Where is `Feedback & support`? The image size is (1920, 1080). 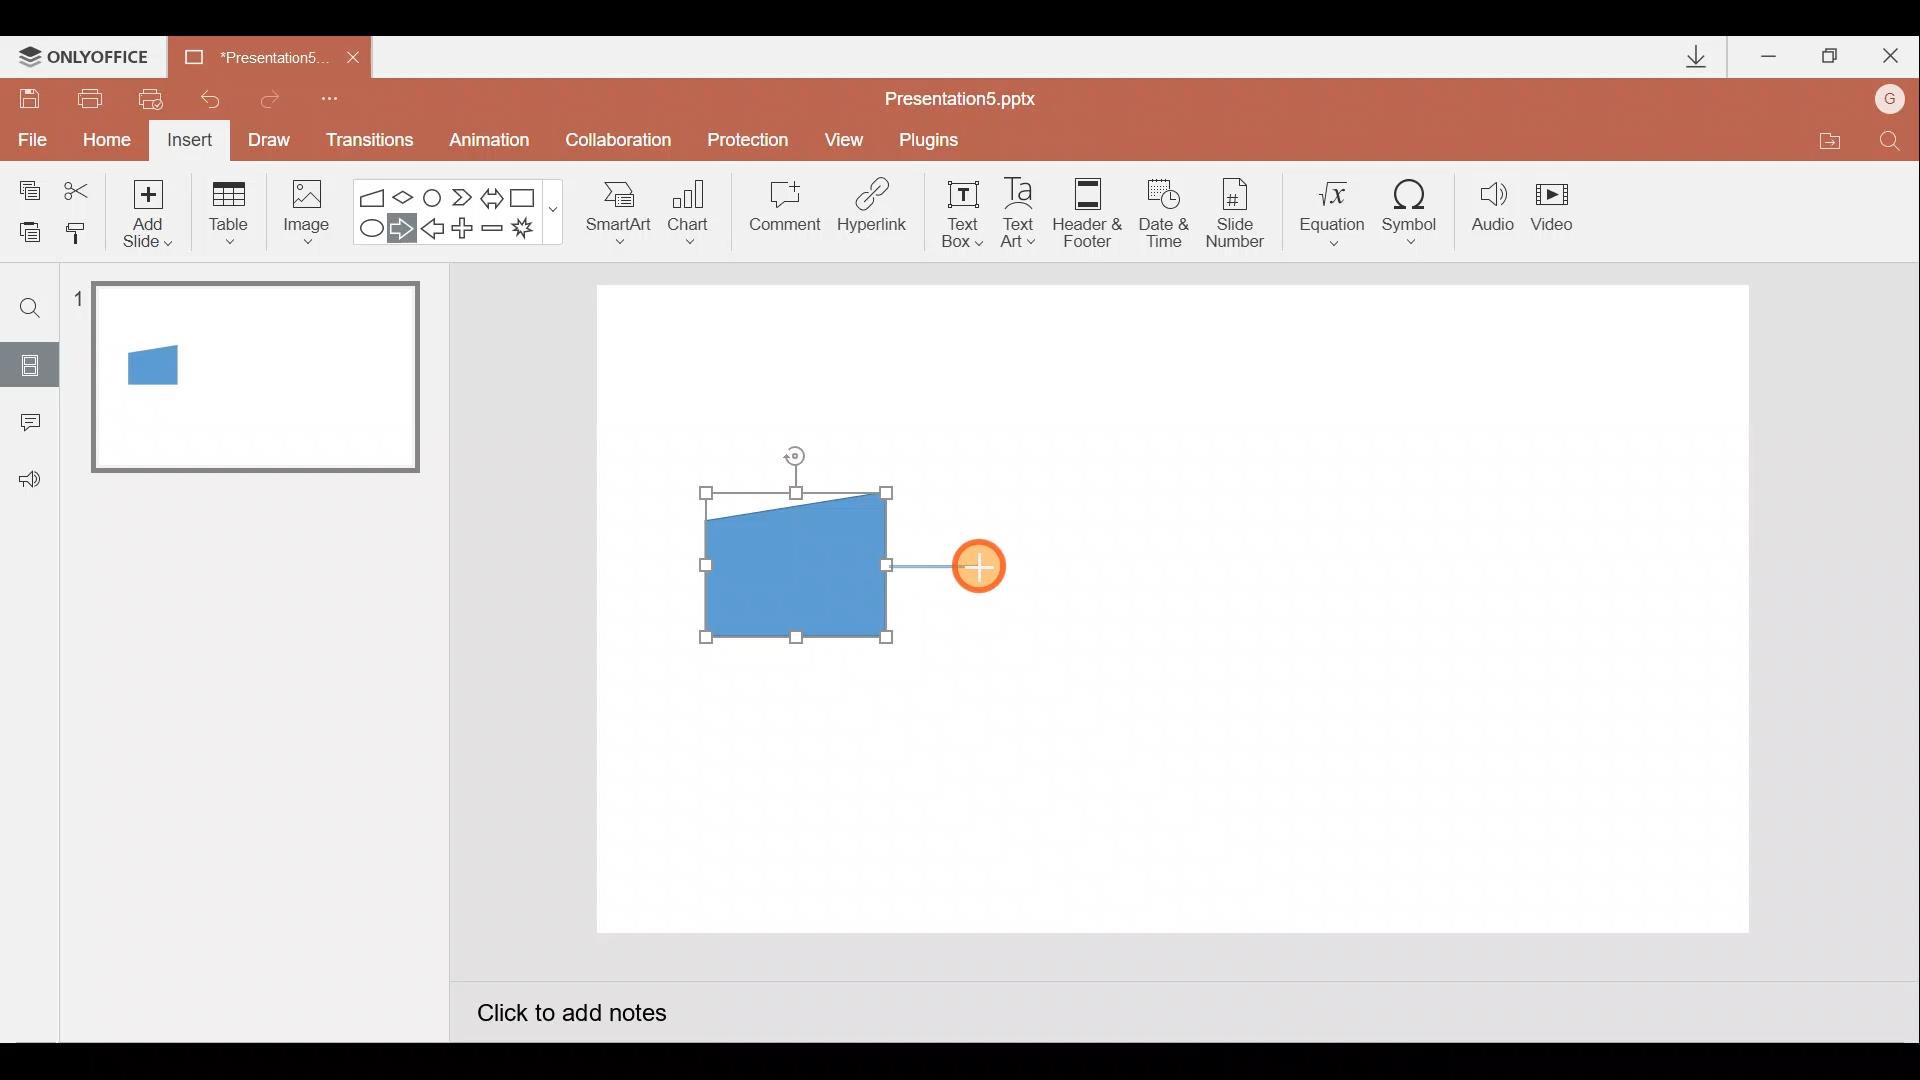 Feedback & support is located at coordinates (31, 478).